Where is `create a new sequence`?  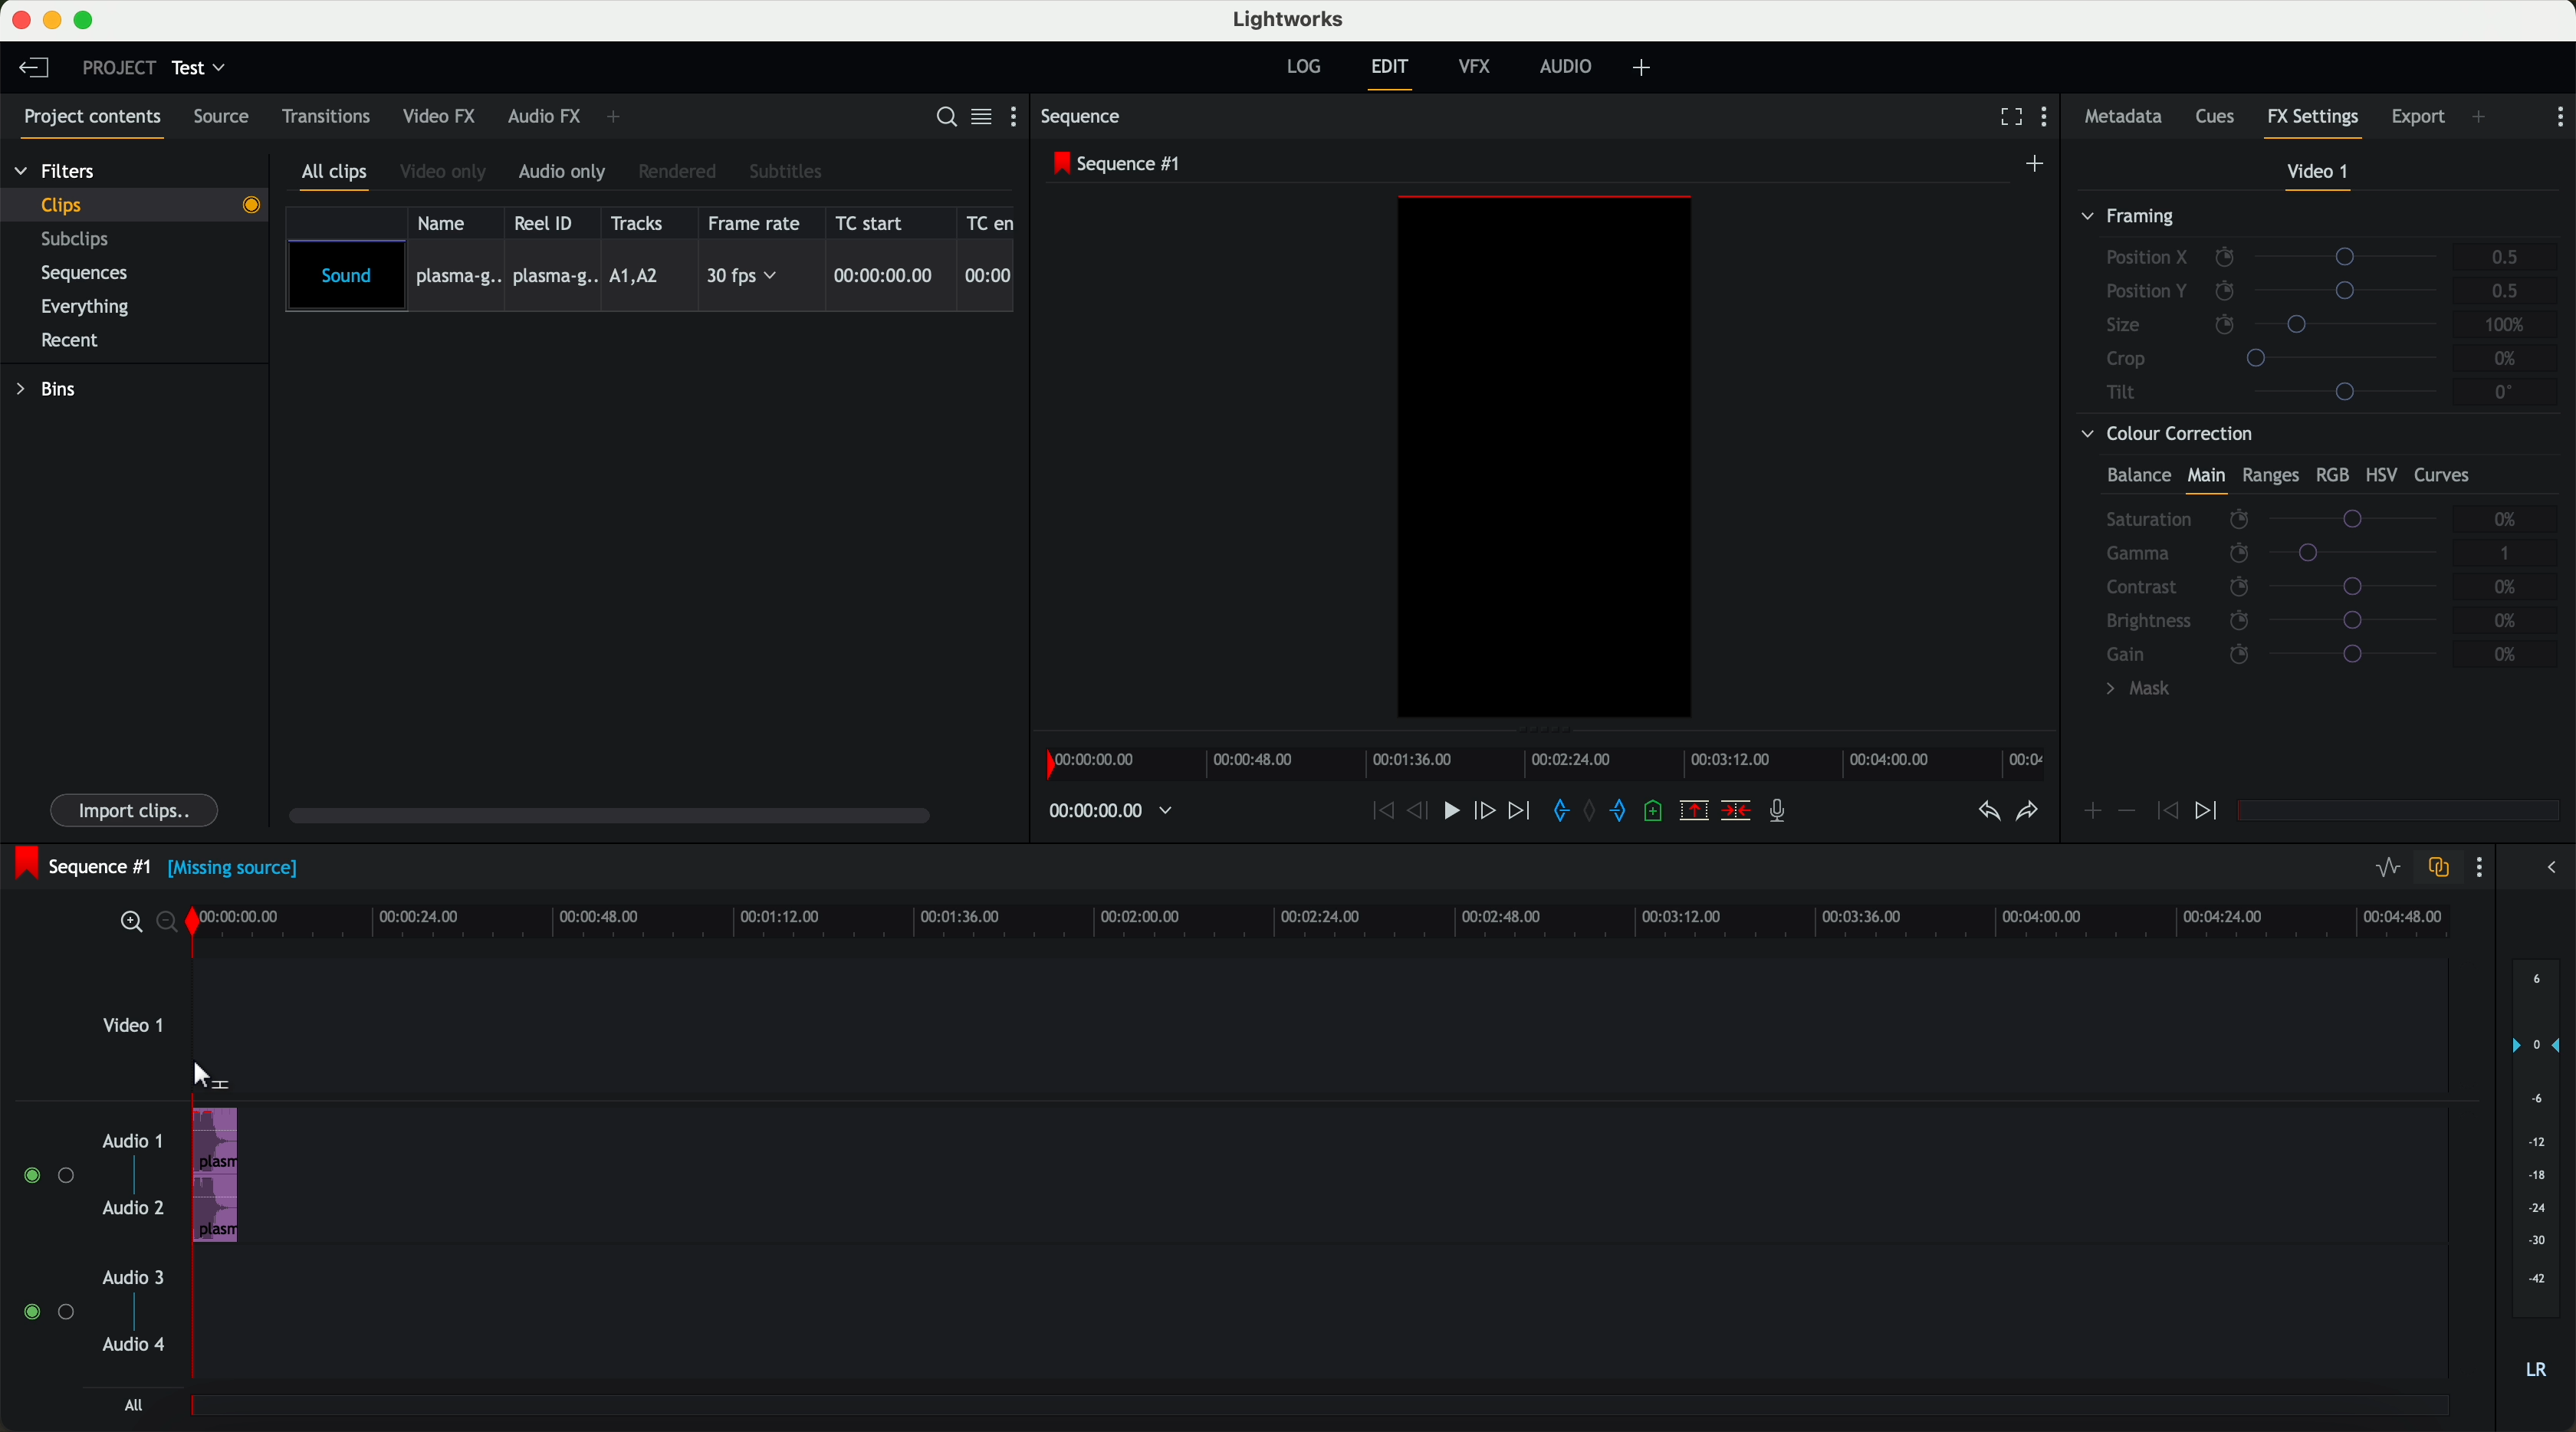
create a new sequence is located at coordinates (2037, 163).